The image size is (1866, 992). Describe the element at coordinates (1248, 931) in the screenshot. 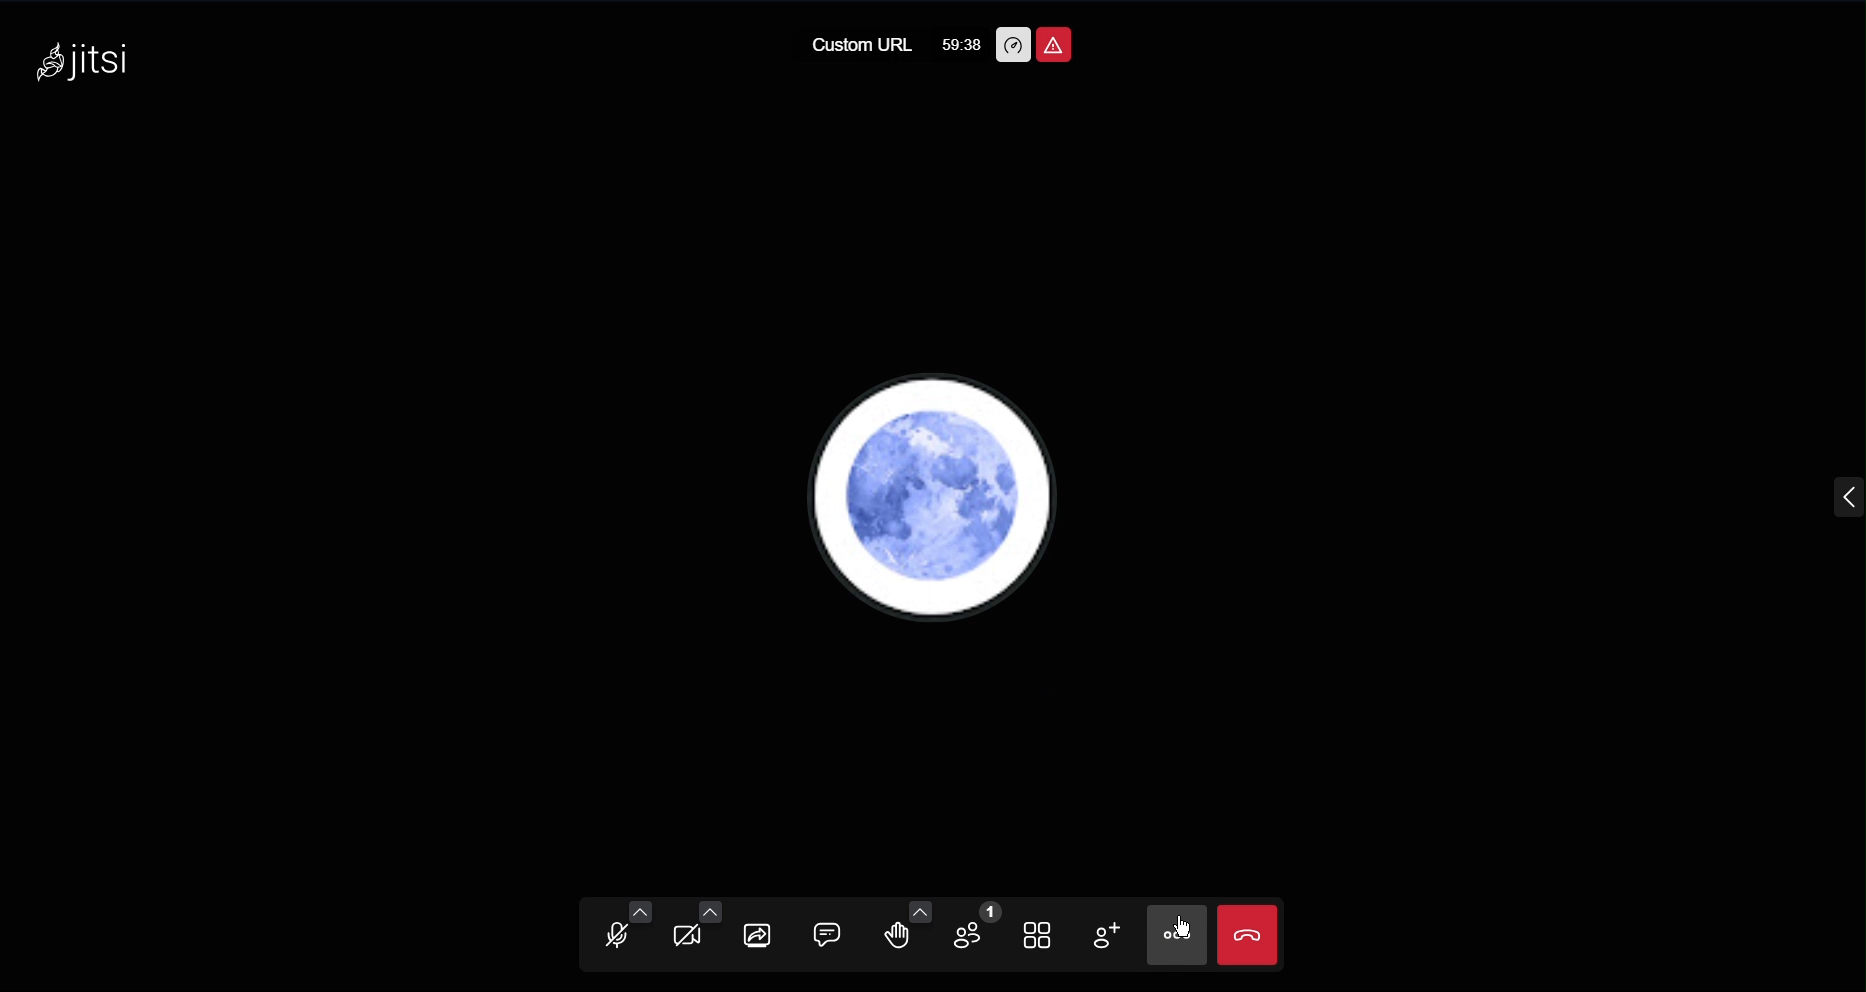

I see `End meeting` at that location.